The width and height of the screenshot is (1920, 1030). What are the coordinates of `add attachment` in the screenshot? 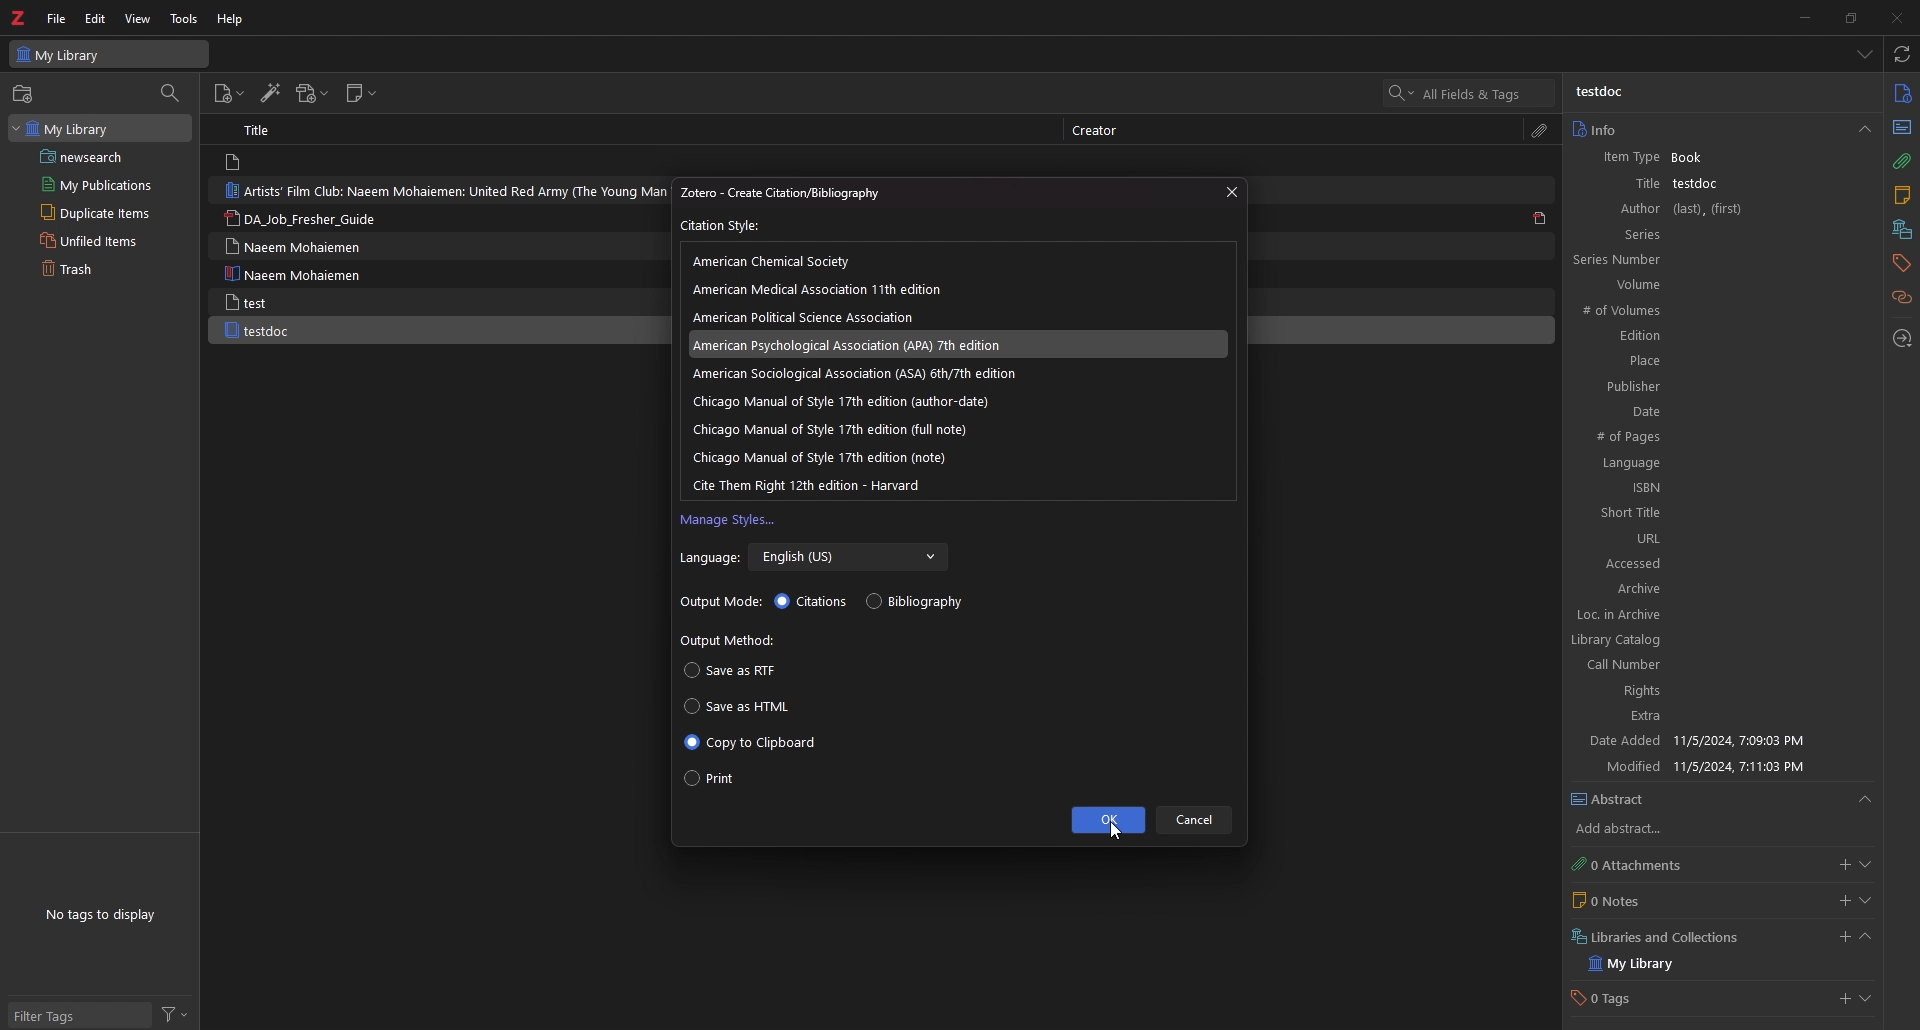 It's located at (1841, 865).